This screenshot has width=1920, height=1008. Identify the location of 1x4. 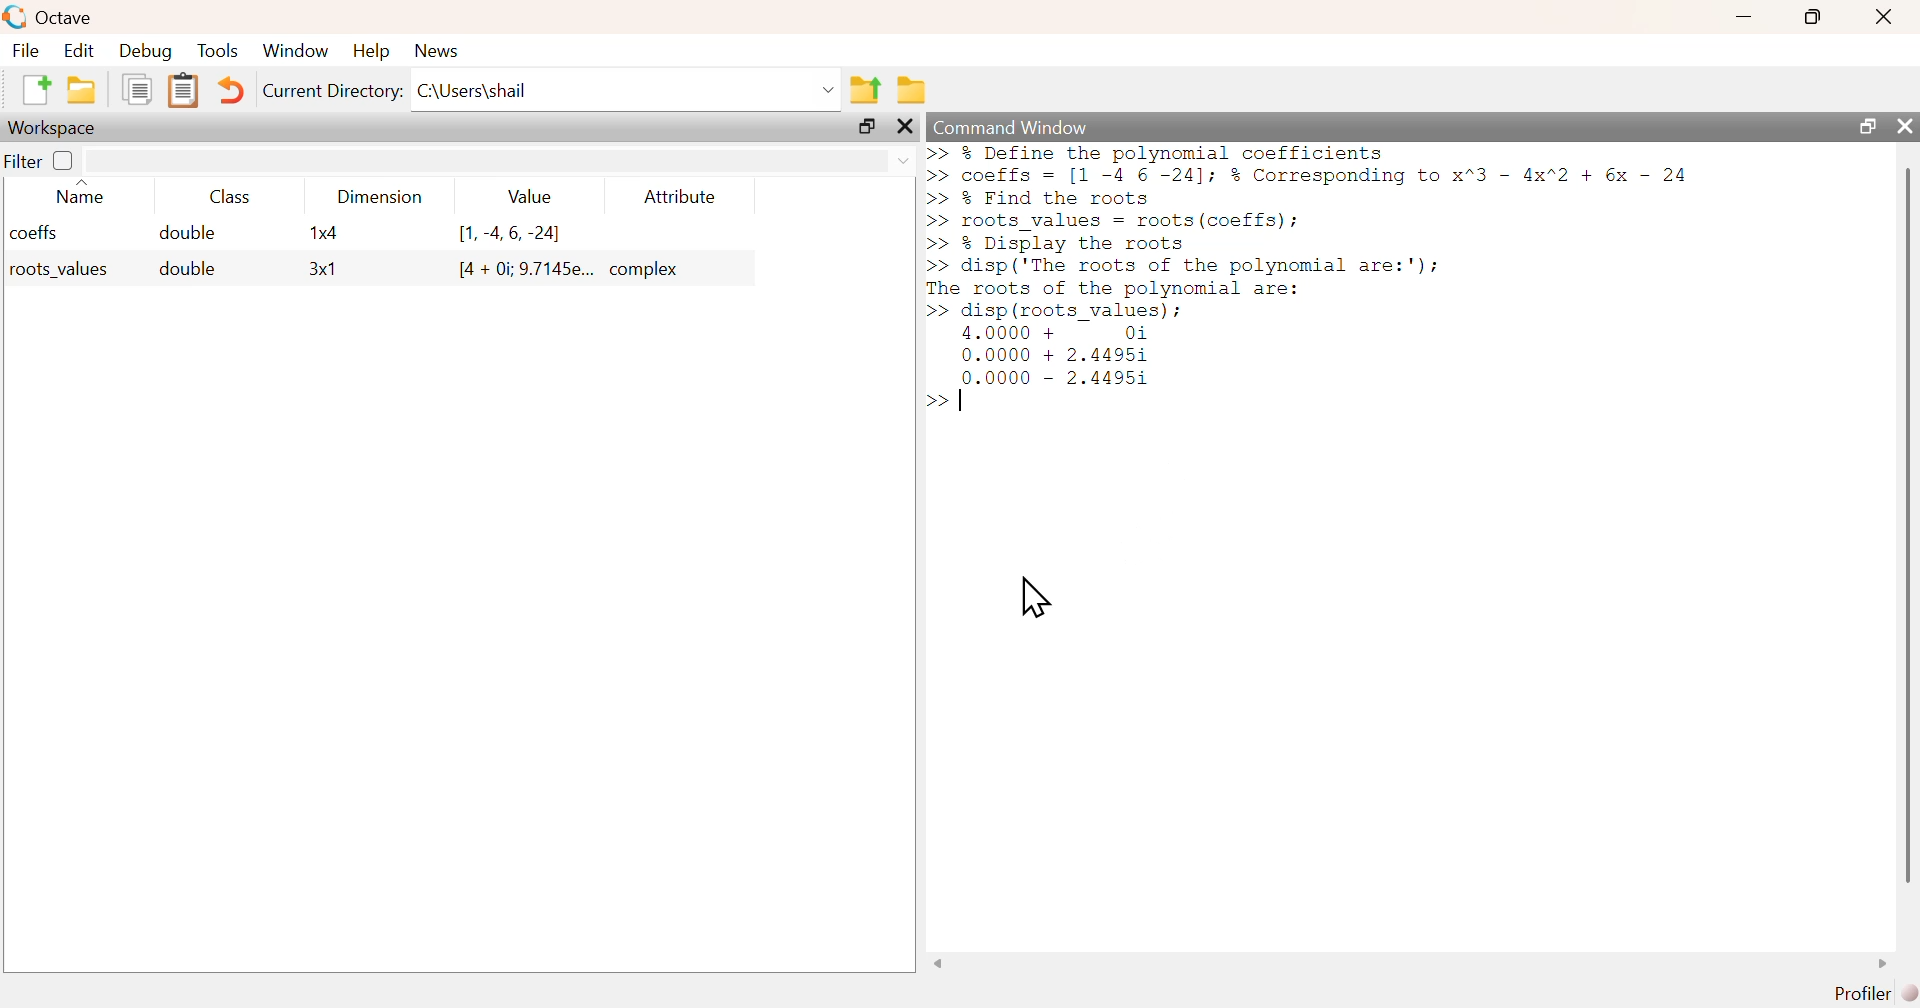
(323, 233).